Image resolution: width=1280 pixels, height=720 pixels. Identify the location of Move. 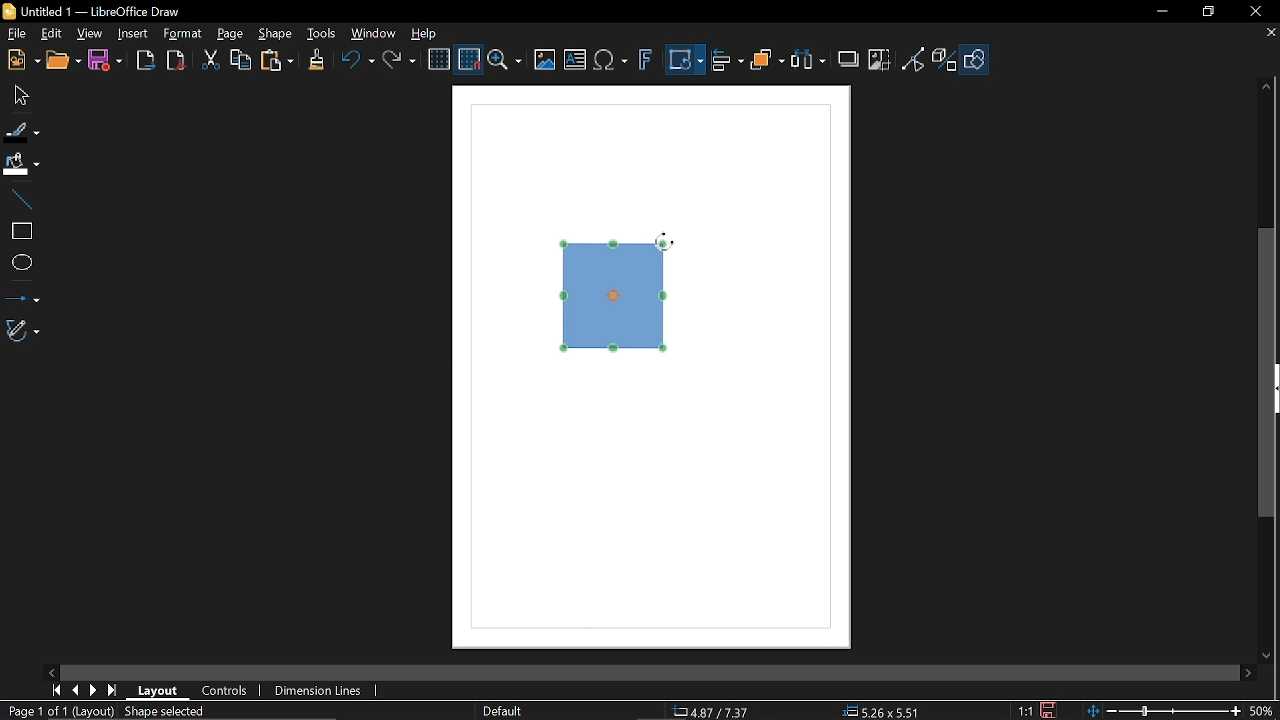
(20, 94).